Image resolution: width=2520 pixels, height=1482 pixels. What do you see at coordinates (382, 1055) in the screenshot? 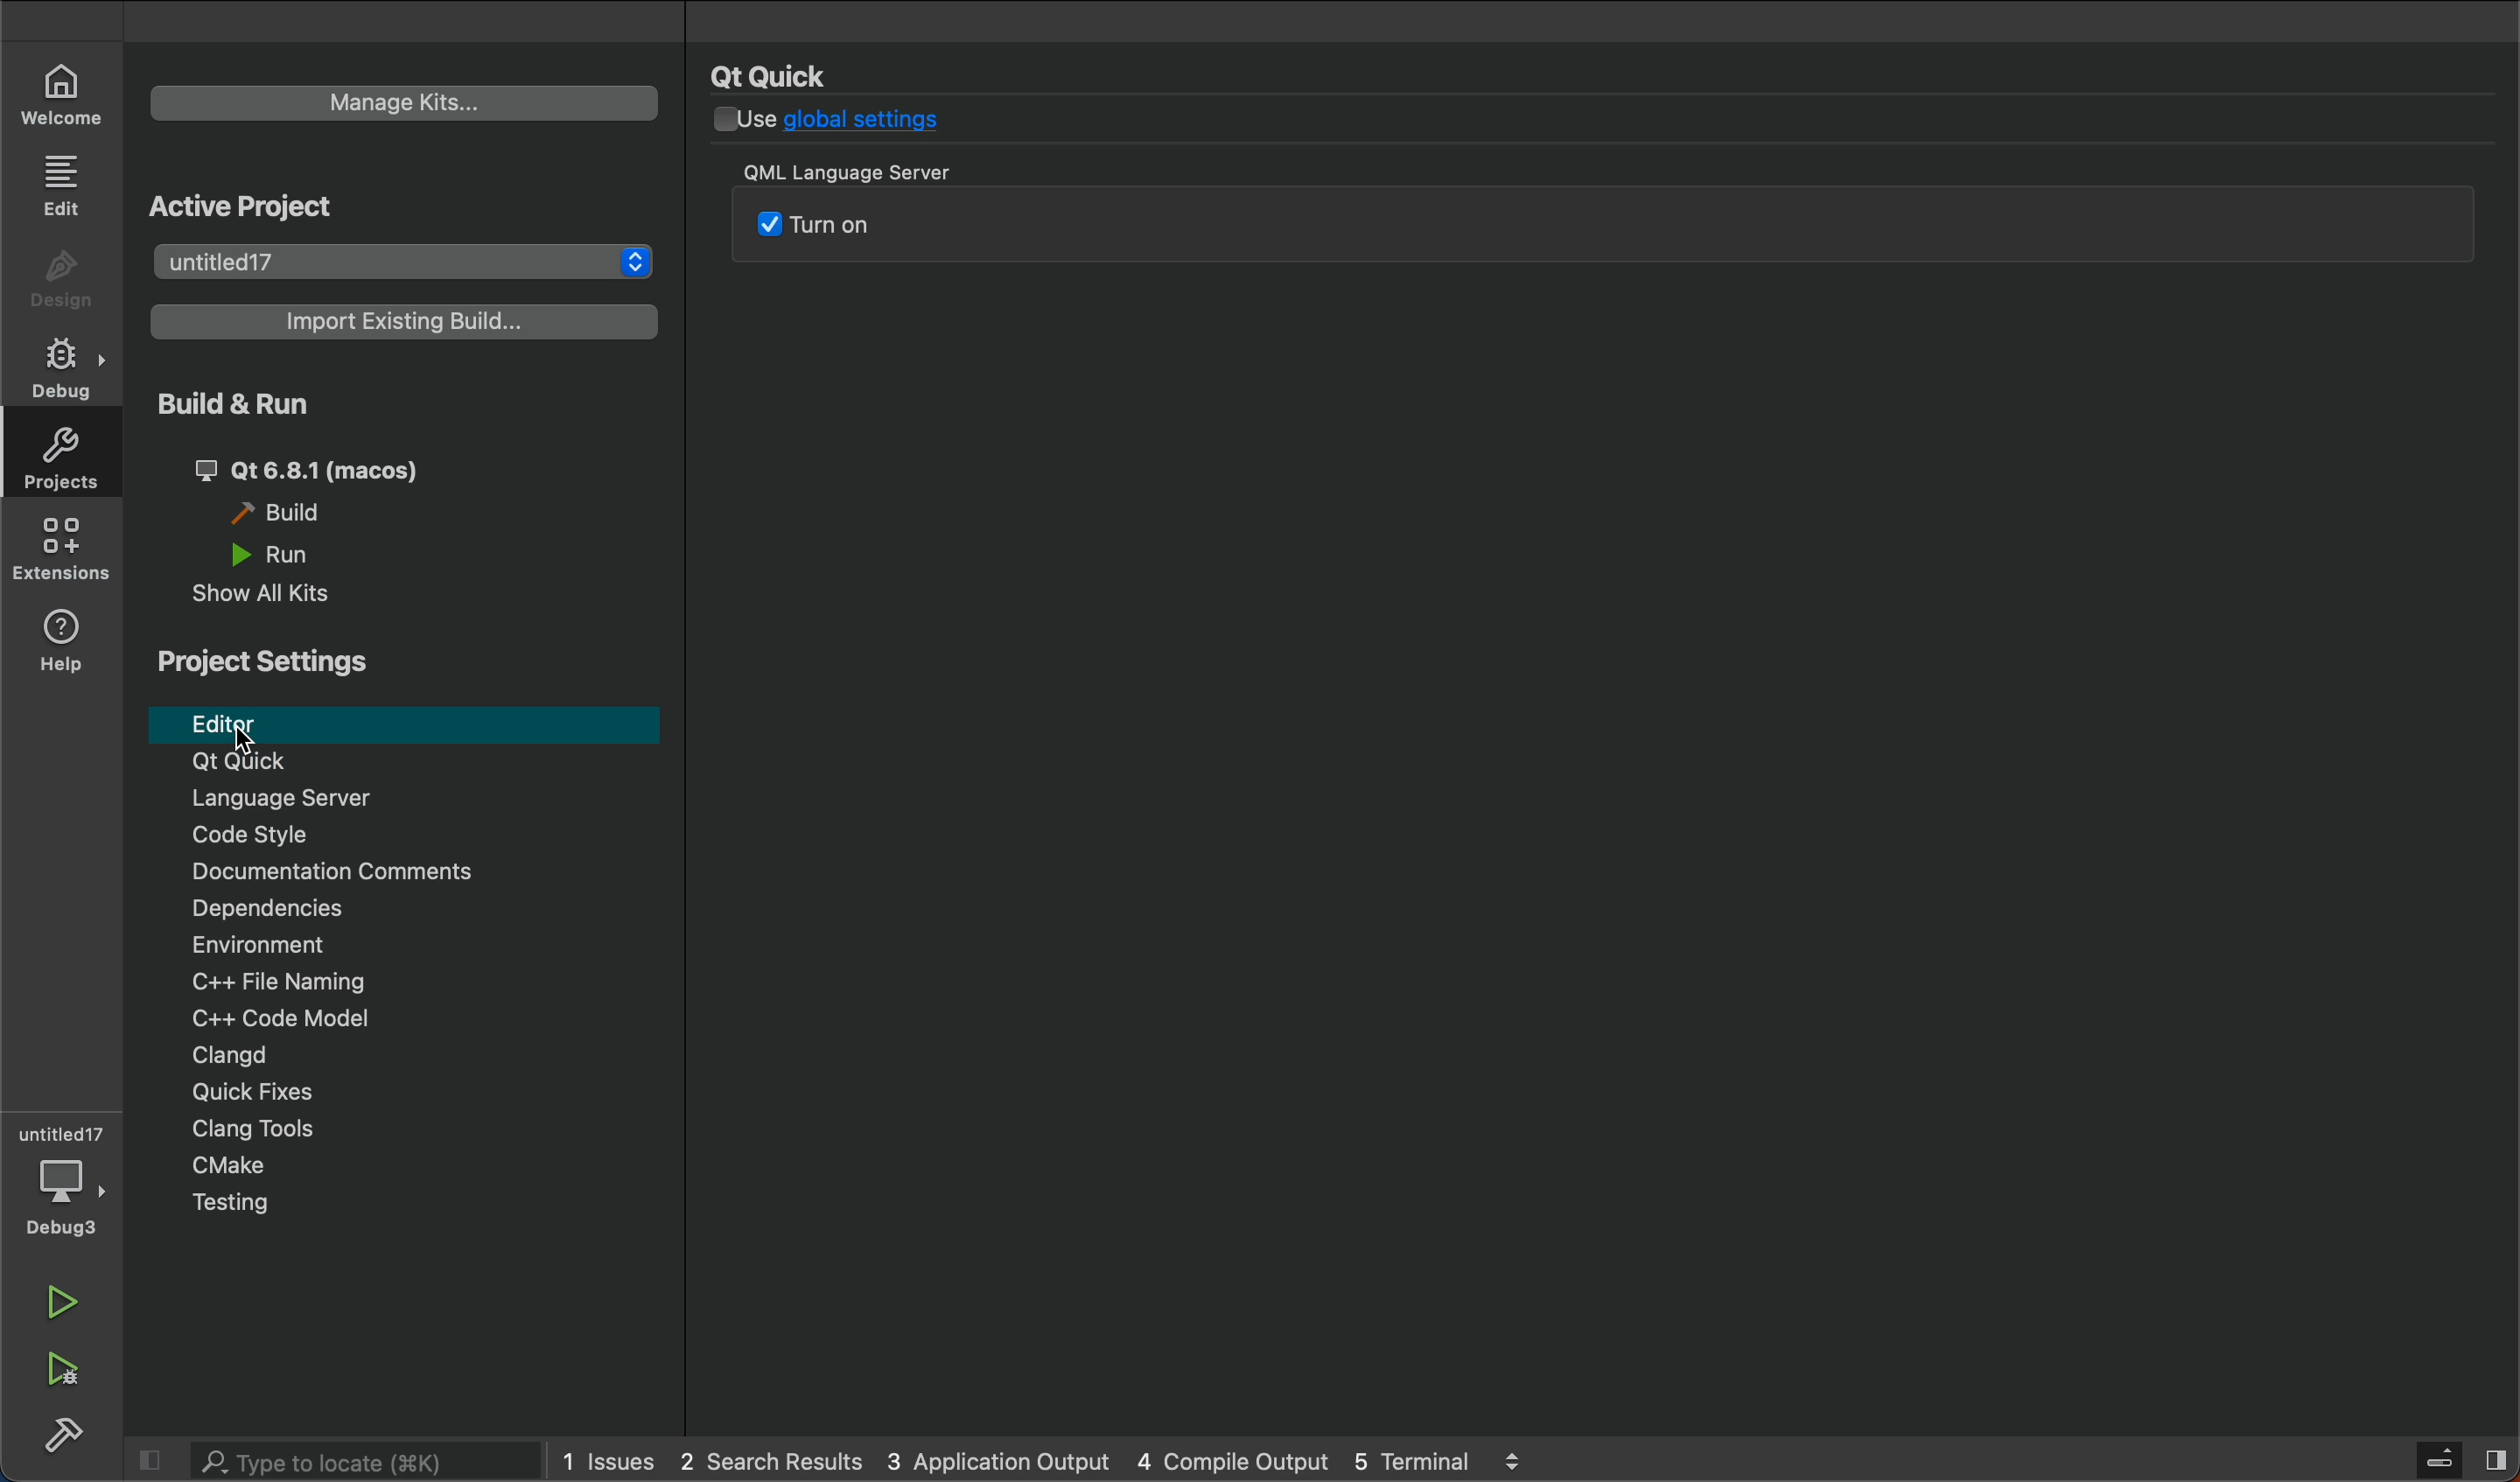
I see `Clangd` at bounding box center [382, 1055].